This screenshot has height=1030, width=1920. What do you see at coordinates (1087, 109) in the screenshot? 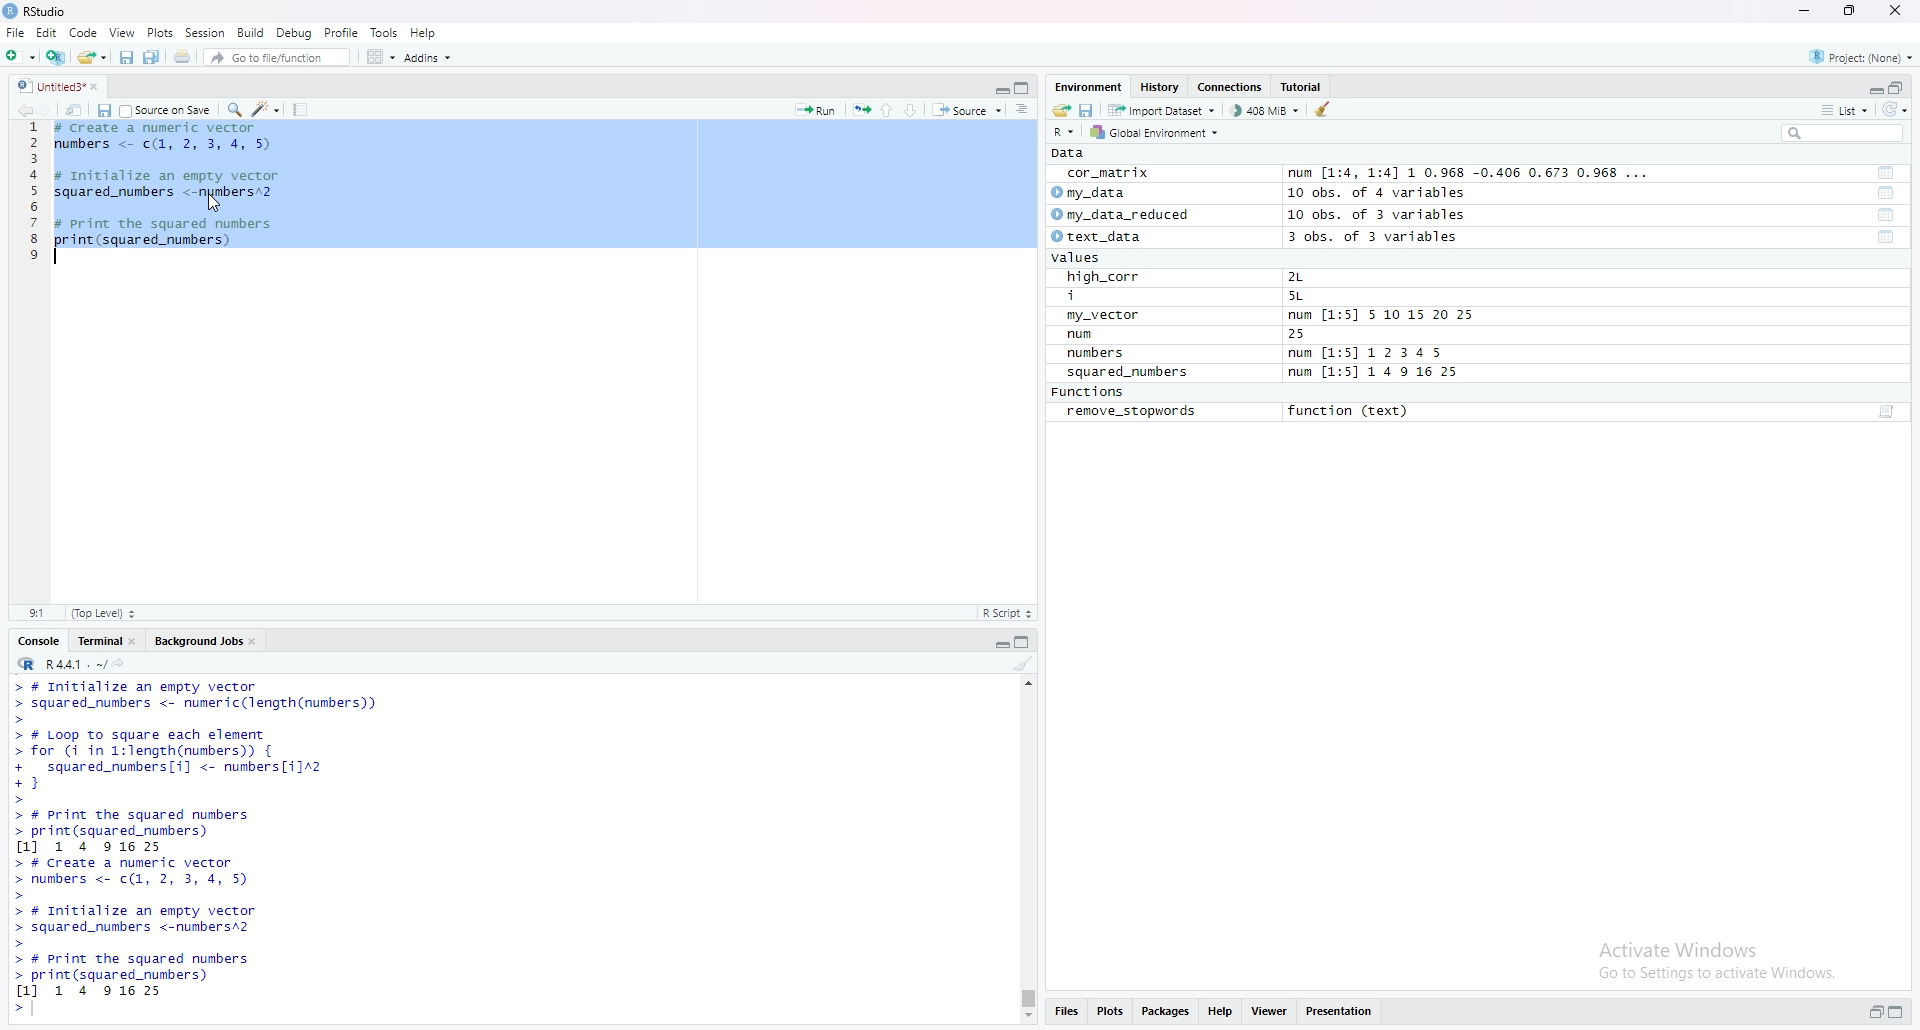
I see `save workspace` at bounding box center [1087, 109].